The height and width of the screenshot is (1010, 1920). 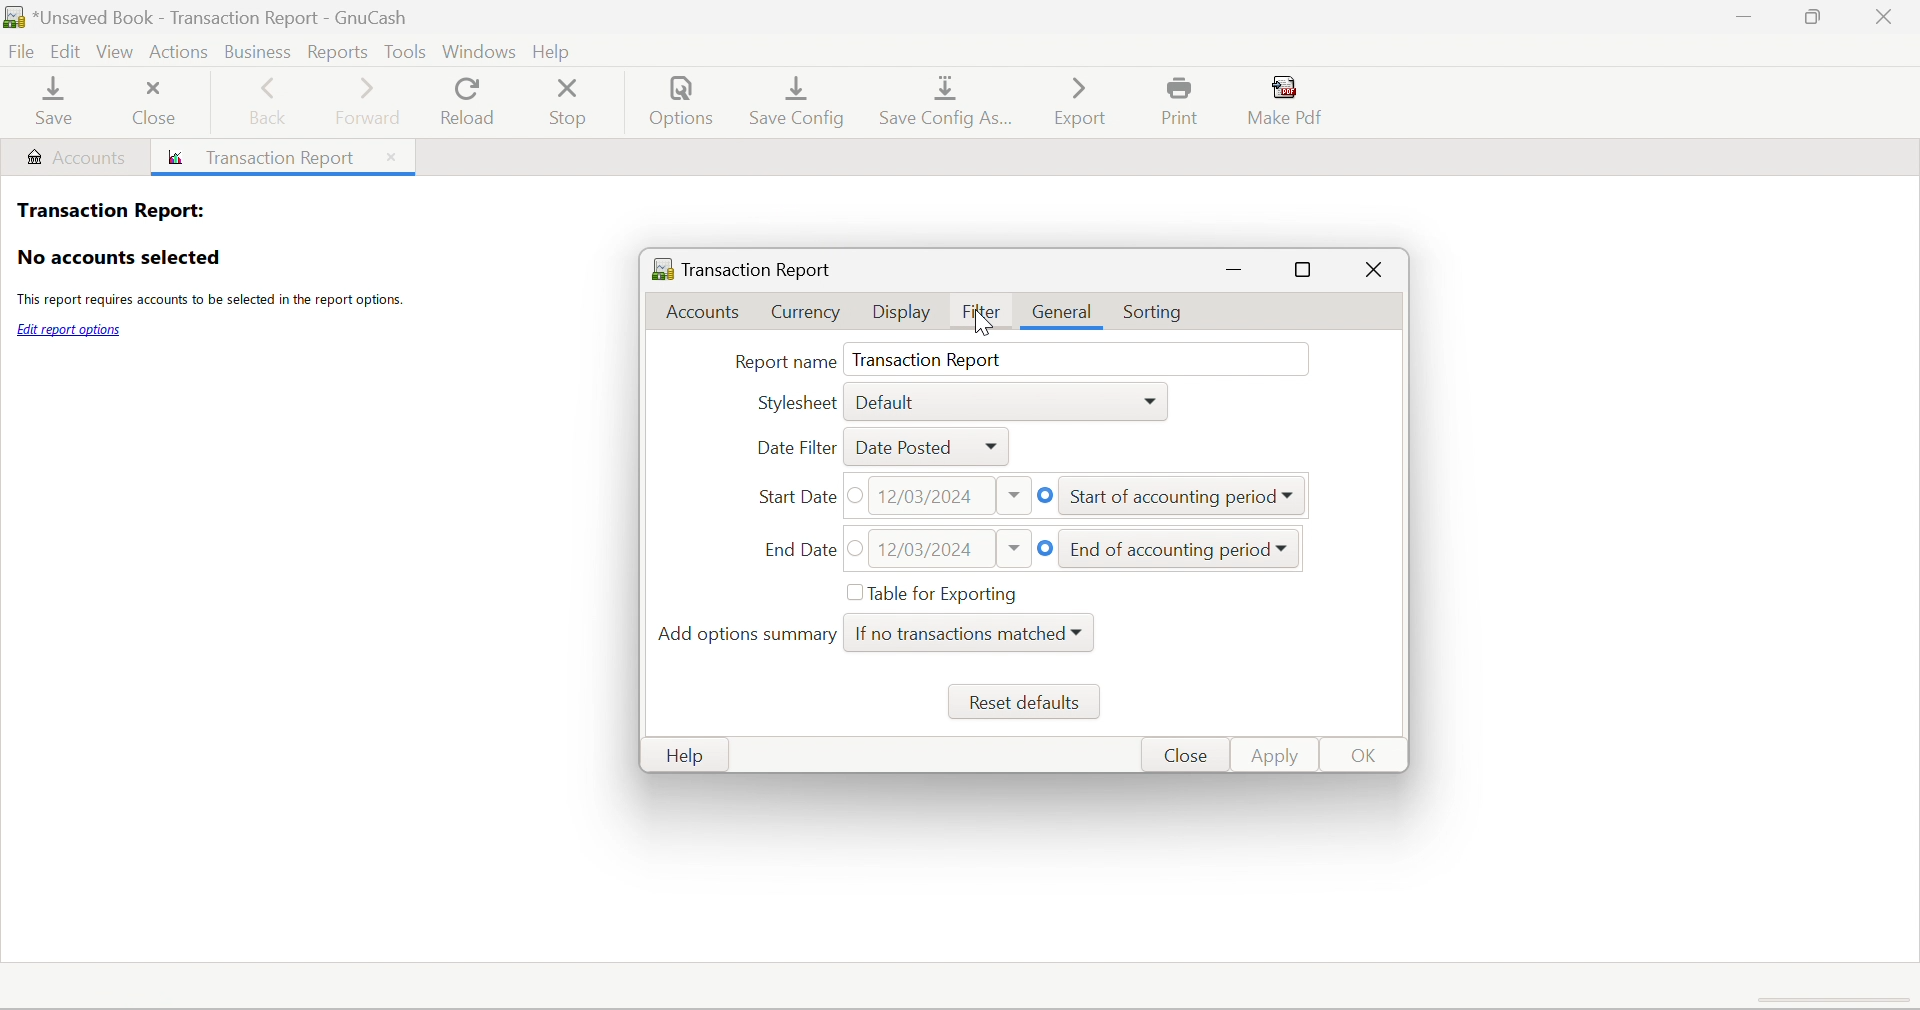 What do you see at coordinates (685, 105) in the screenshot?
I see `Options` at bounding box center [685, 105].